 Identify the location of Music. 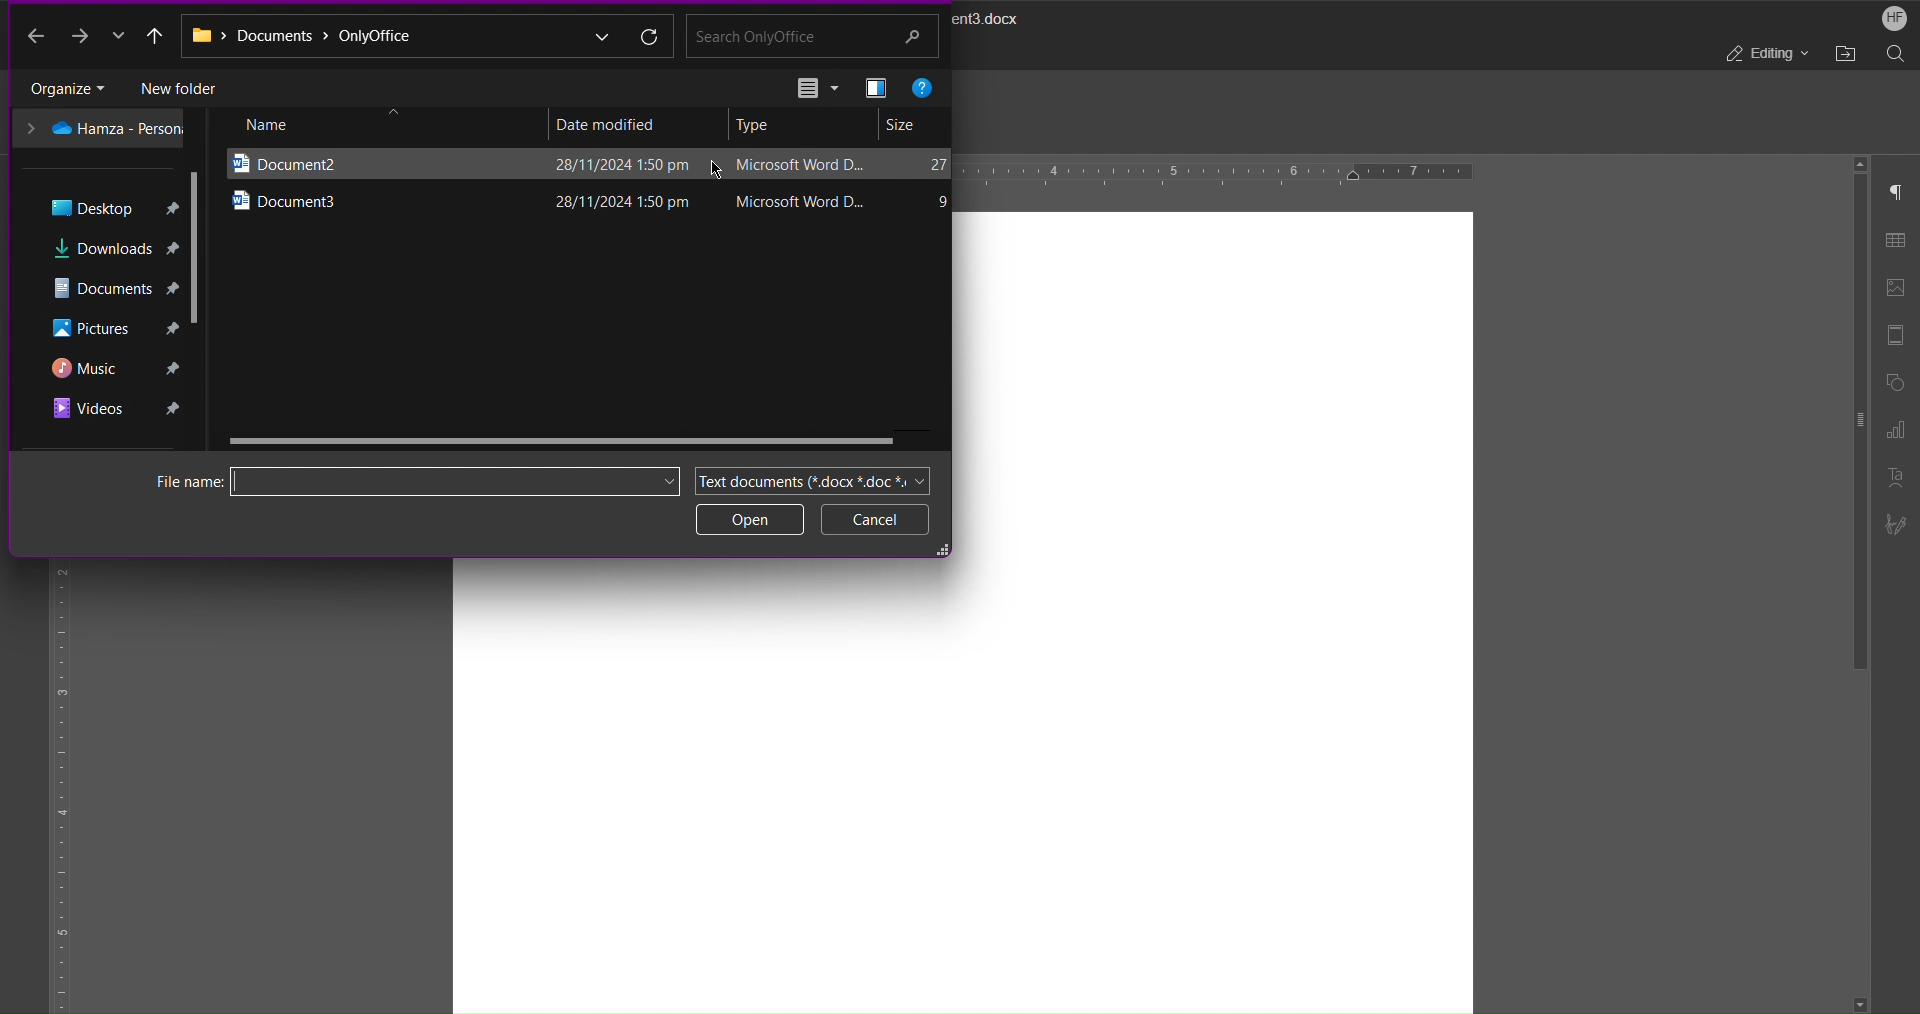
(118, 366).